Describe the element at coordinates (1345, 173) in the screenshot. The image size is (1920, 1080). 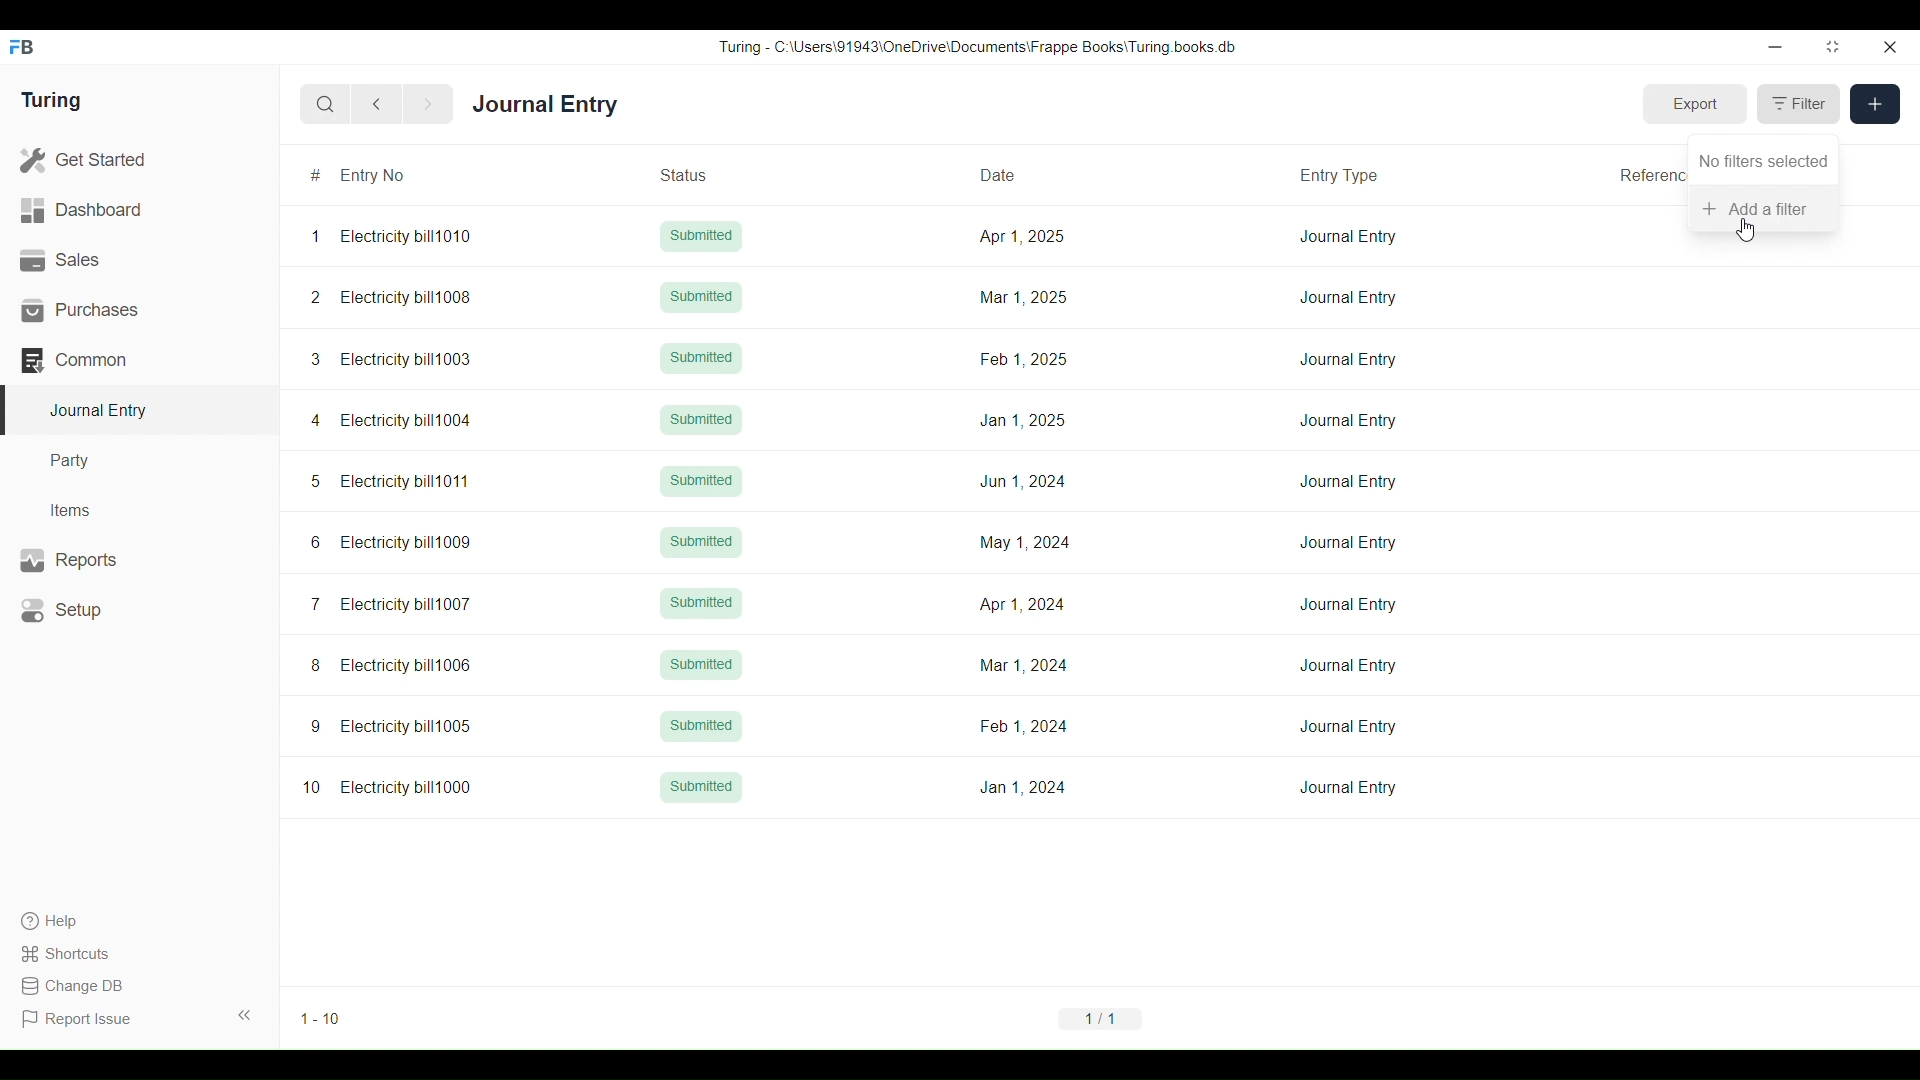
I see `Entry Type` at that location.